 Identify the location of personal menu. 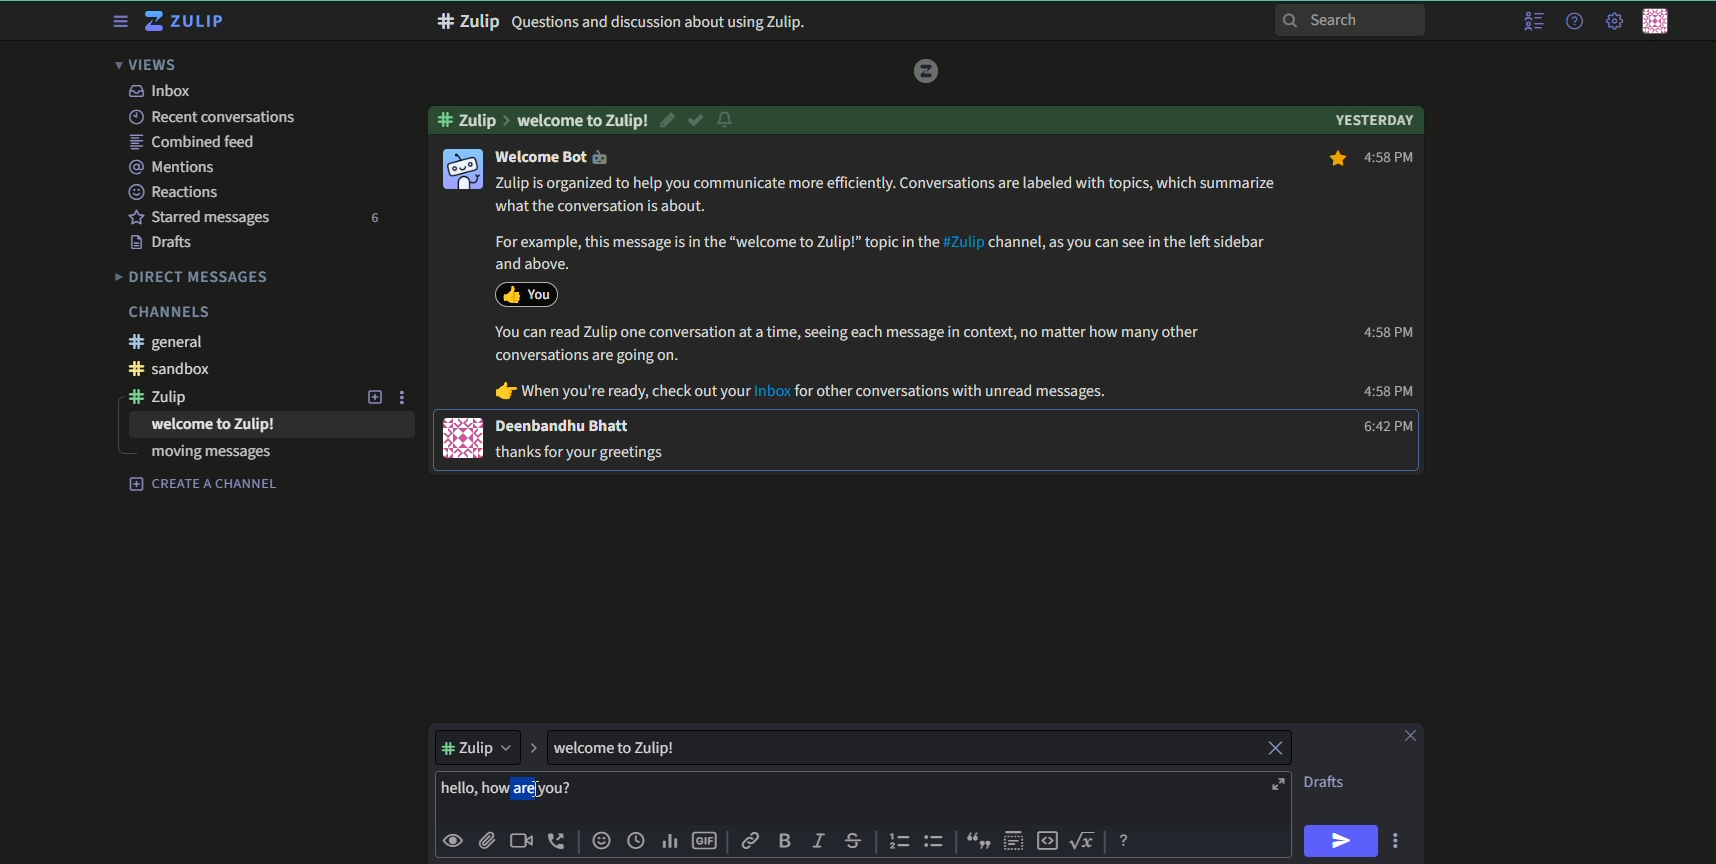
(1659, 23).